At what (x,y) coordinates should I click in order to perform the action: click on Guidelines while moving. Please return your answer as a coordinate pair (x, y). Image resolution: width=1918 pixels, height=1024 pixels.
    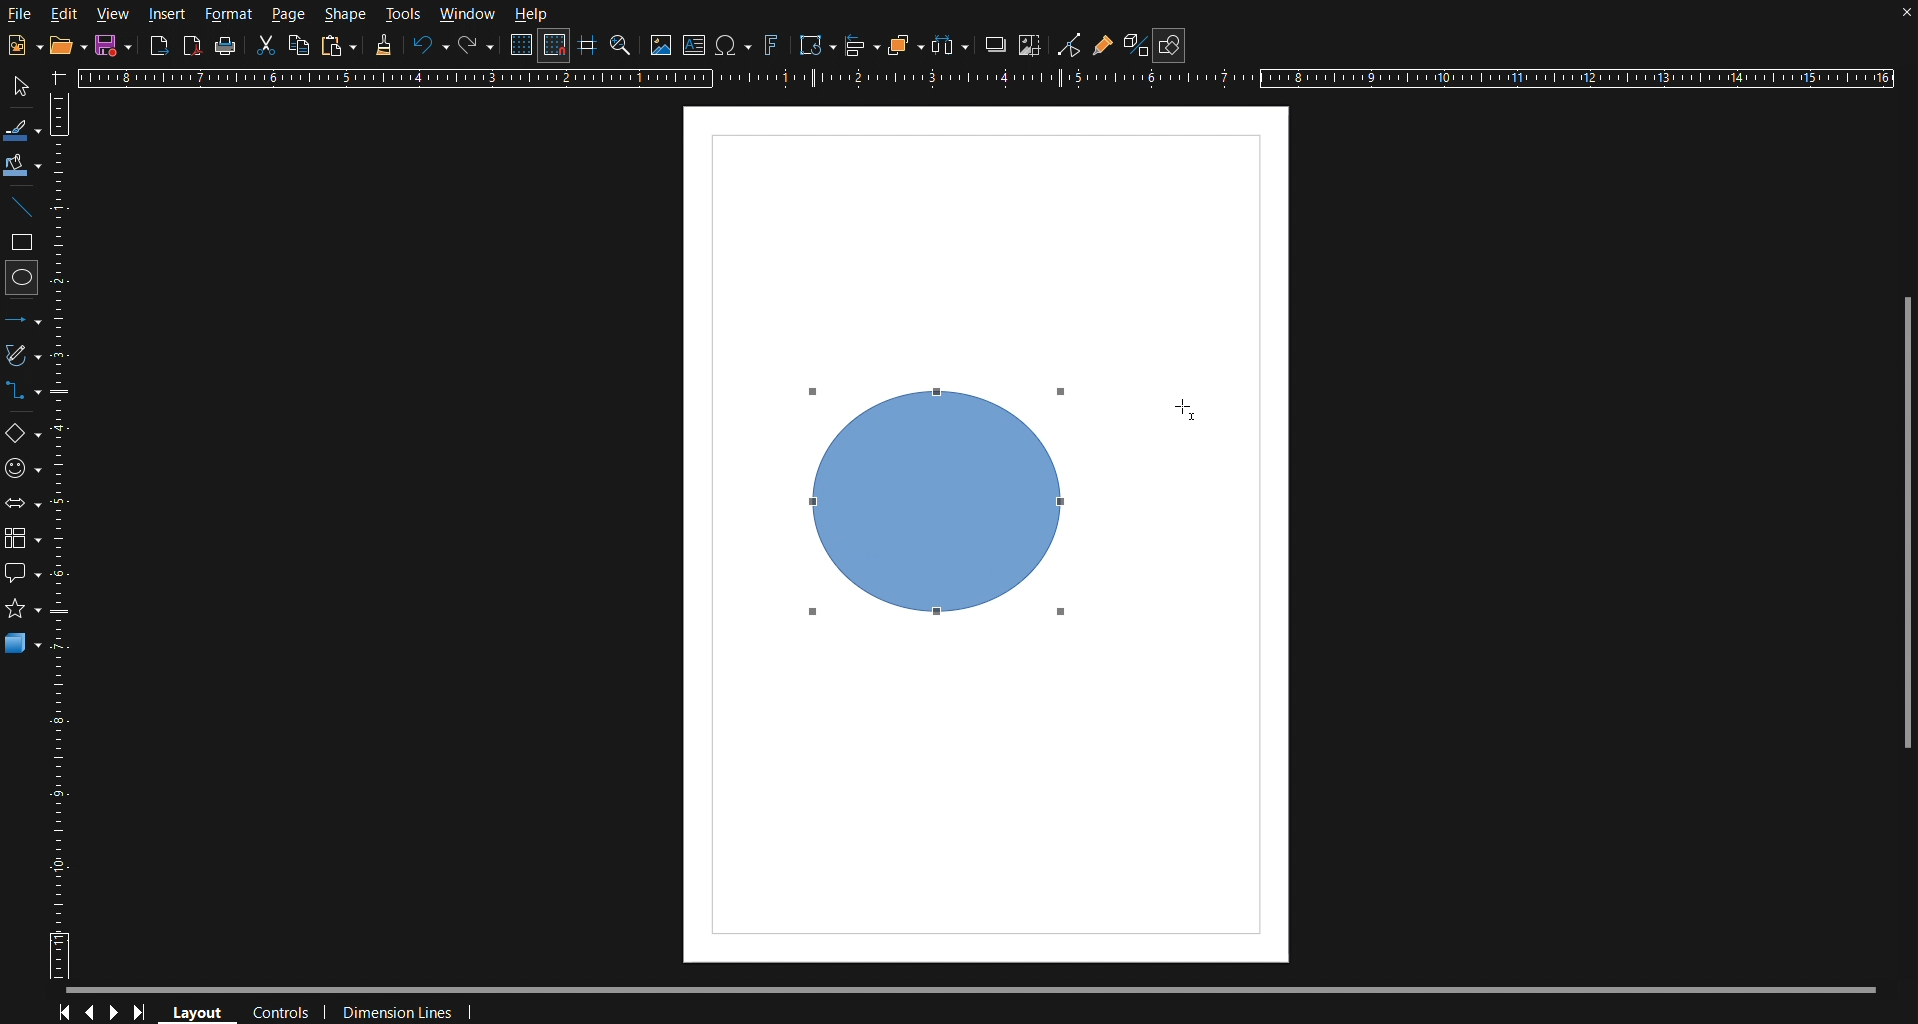
    Looking at the image, I should click on (588, 49).